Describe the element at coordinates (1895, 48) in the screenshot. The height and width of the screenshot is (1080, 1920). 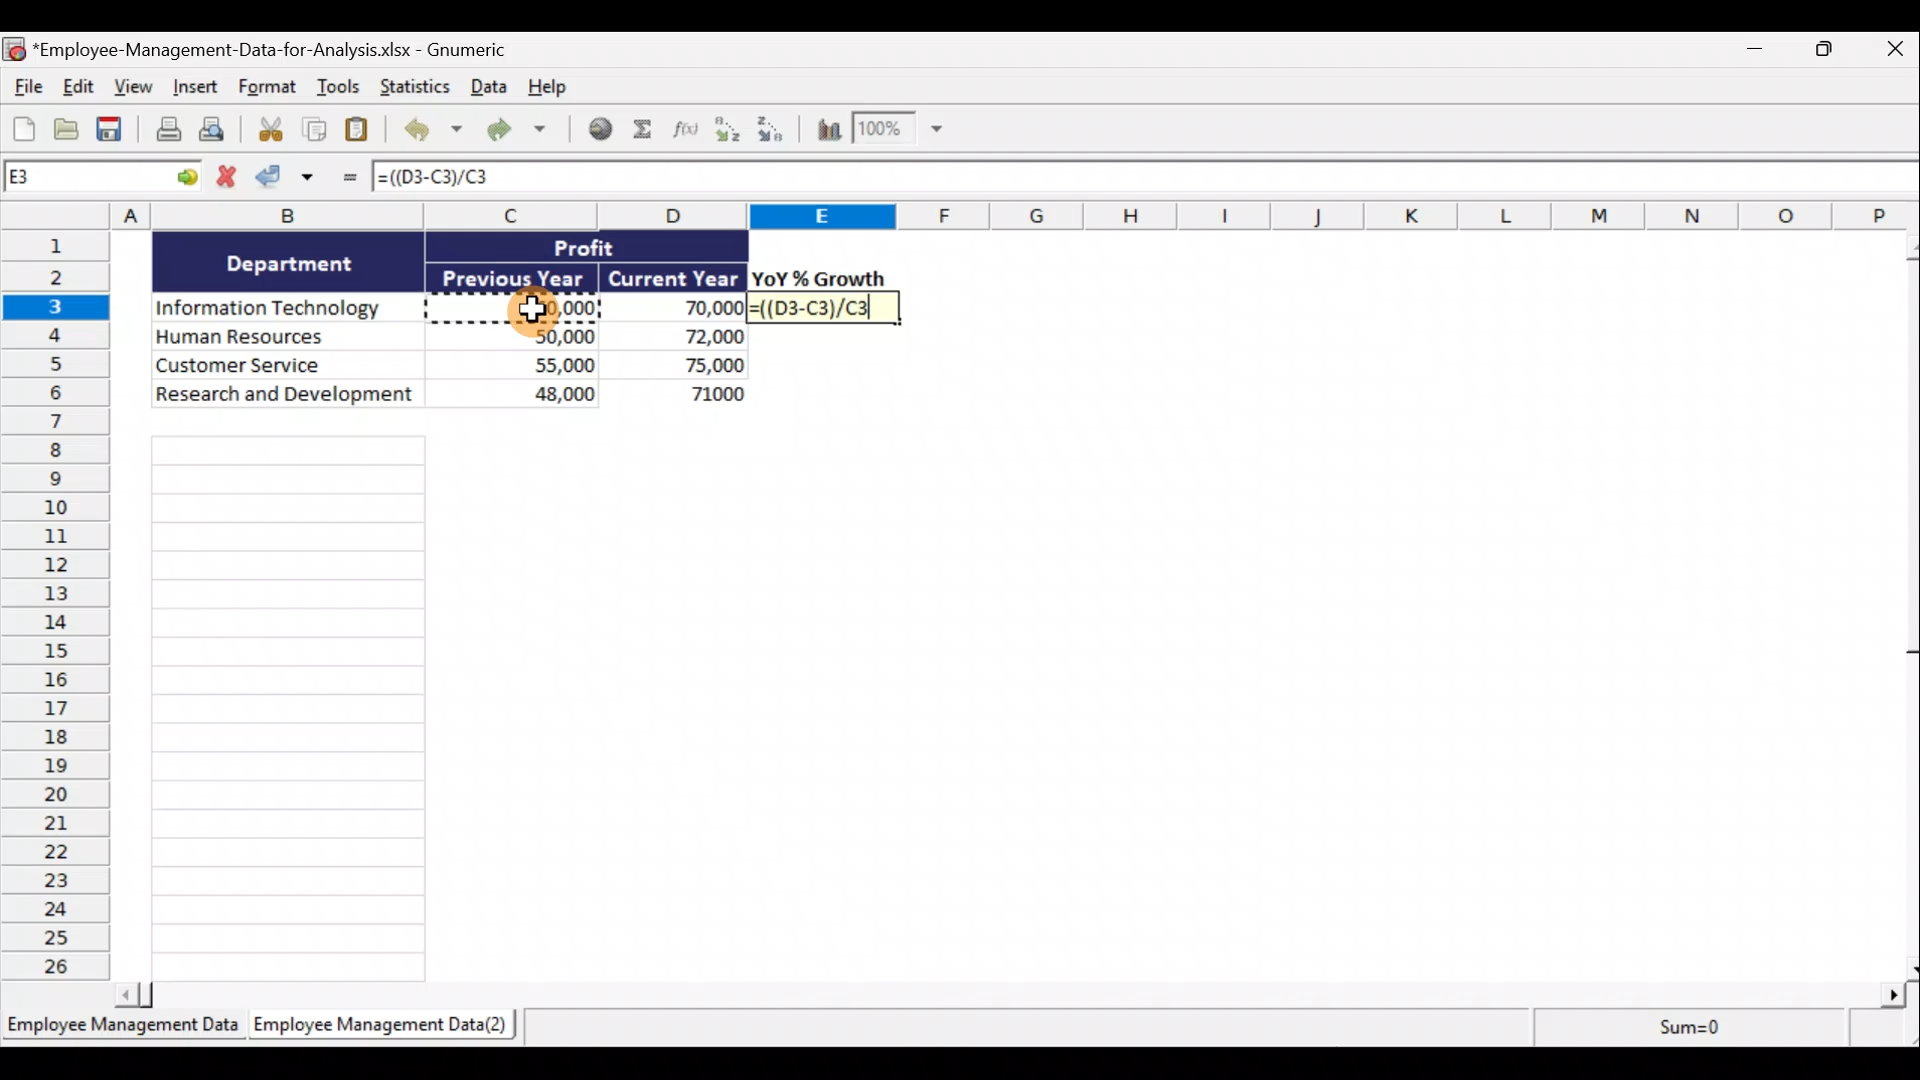
I see `Close` at that location.